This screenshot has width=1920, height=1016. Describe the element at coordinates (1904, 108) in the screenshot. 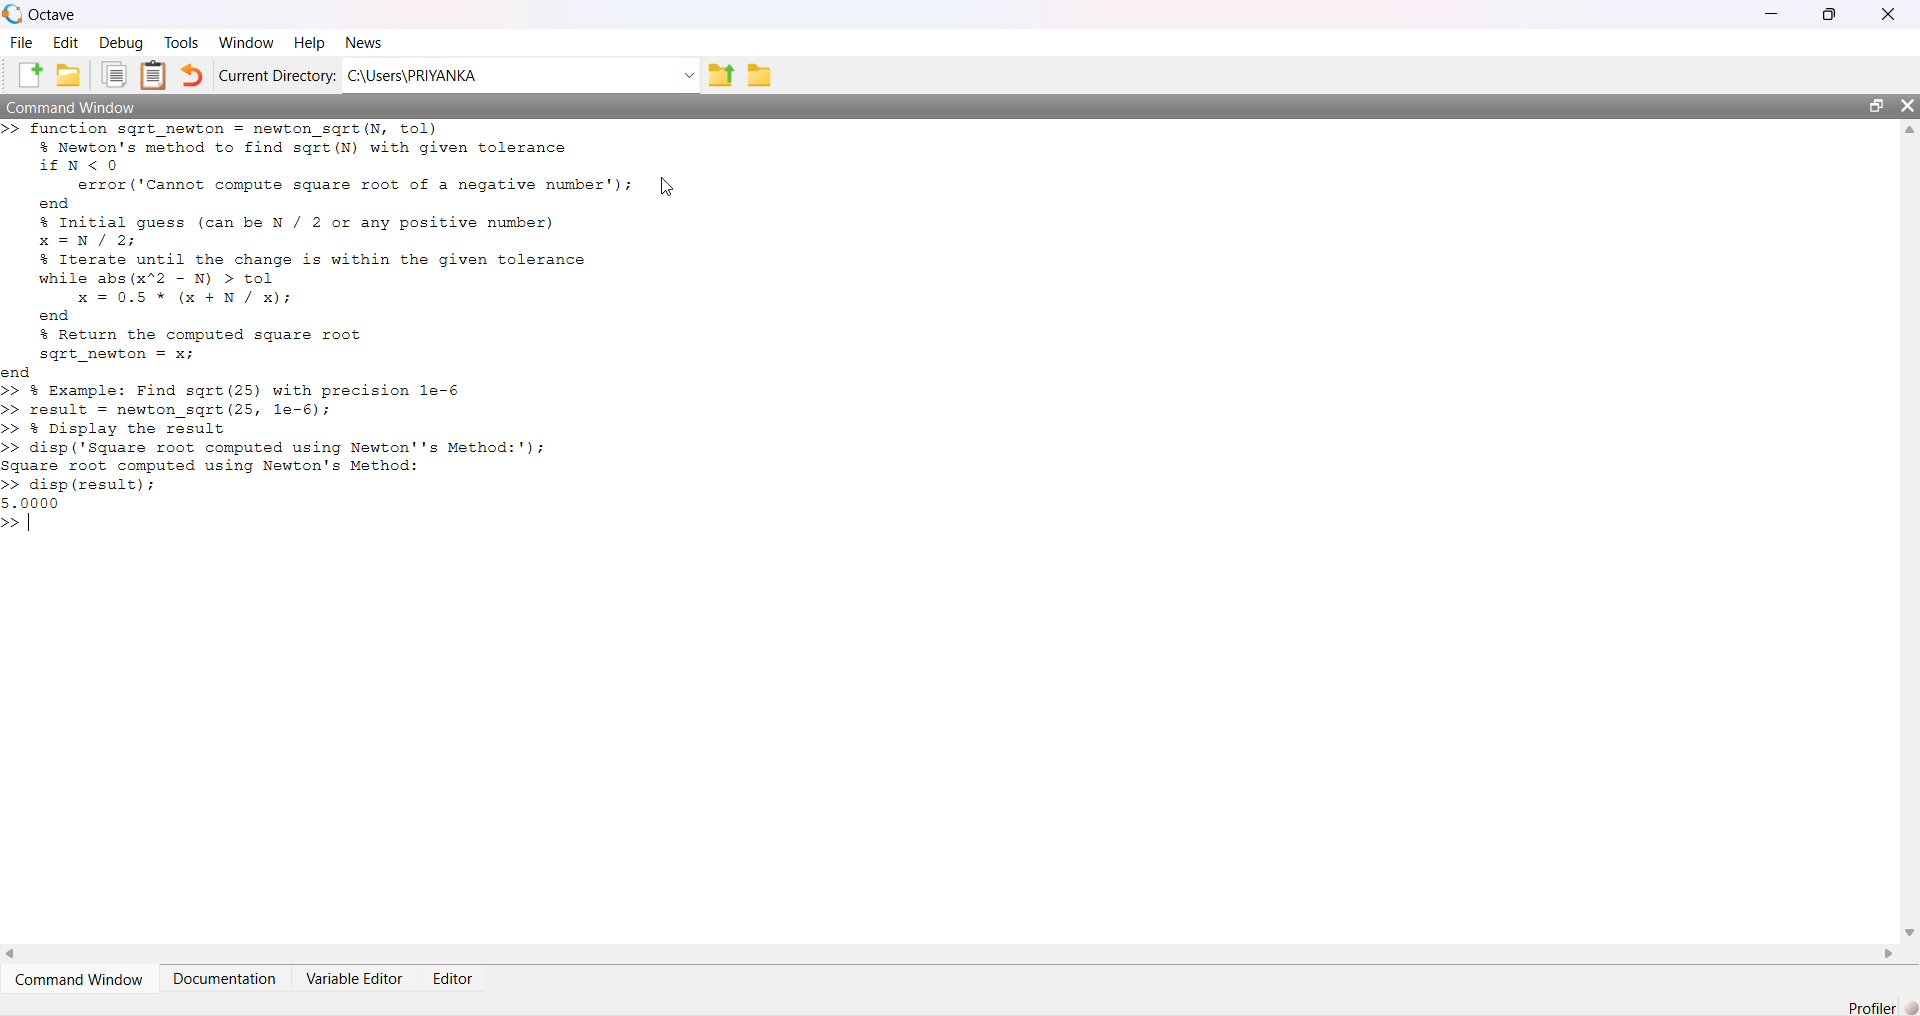

I see `Close` at that location.